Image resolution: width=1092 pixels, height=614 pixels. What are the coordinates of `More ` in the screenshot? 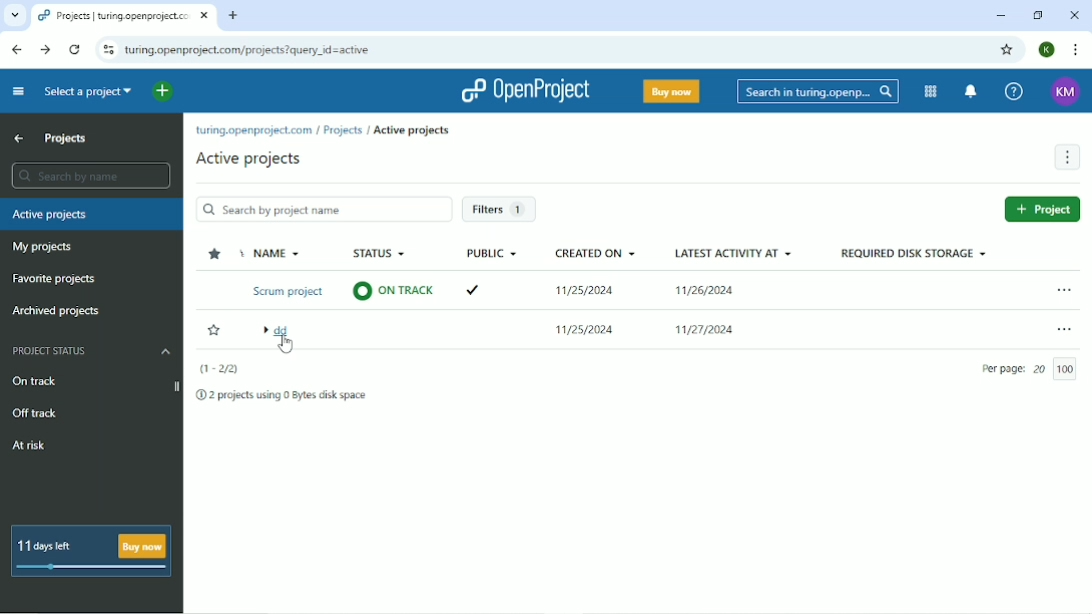 It's located at (1067, 290).